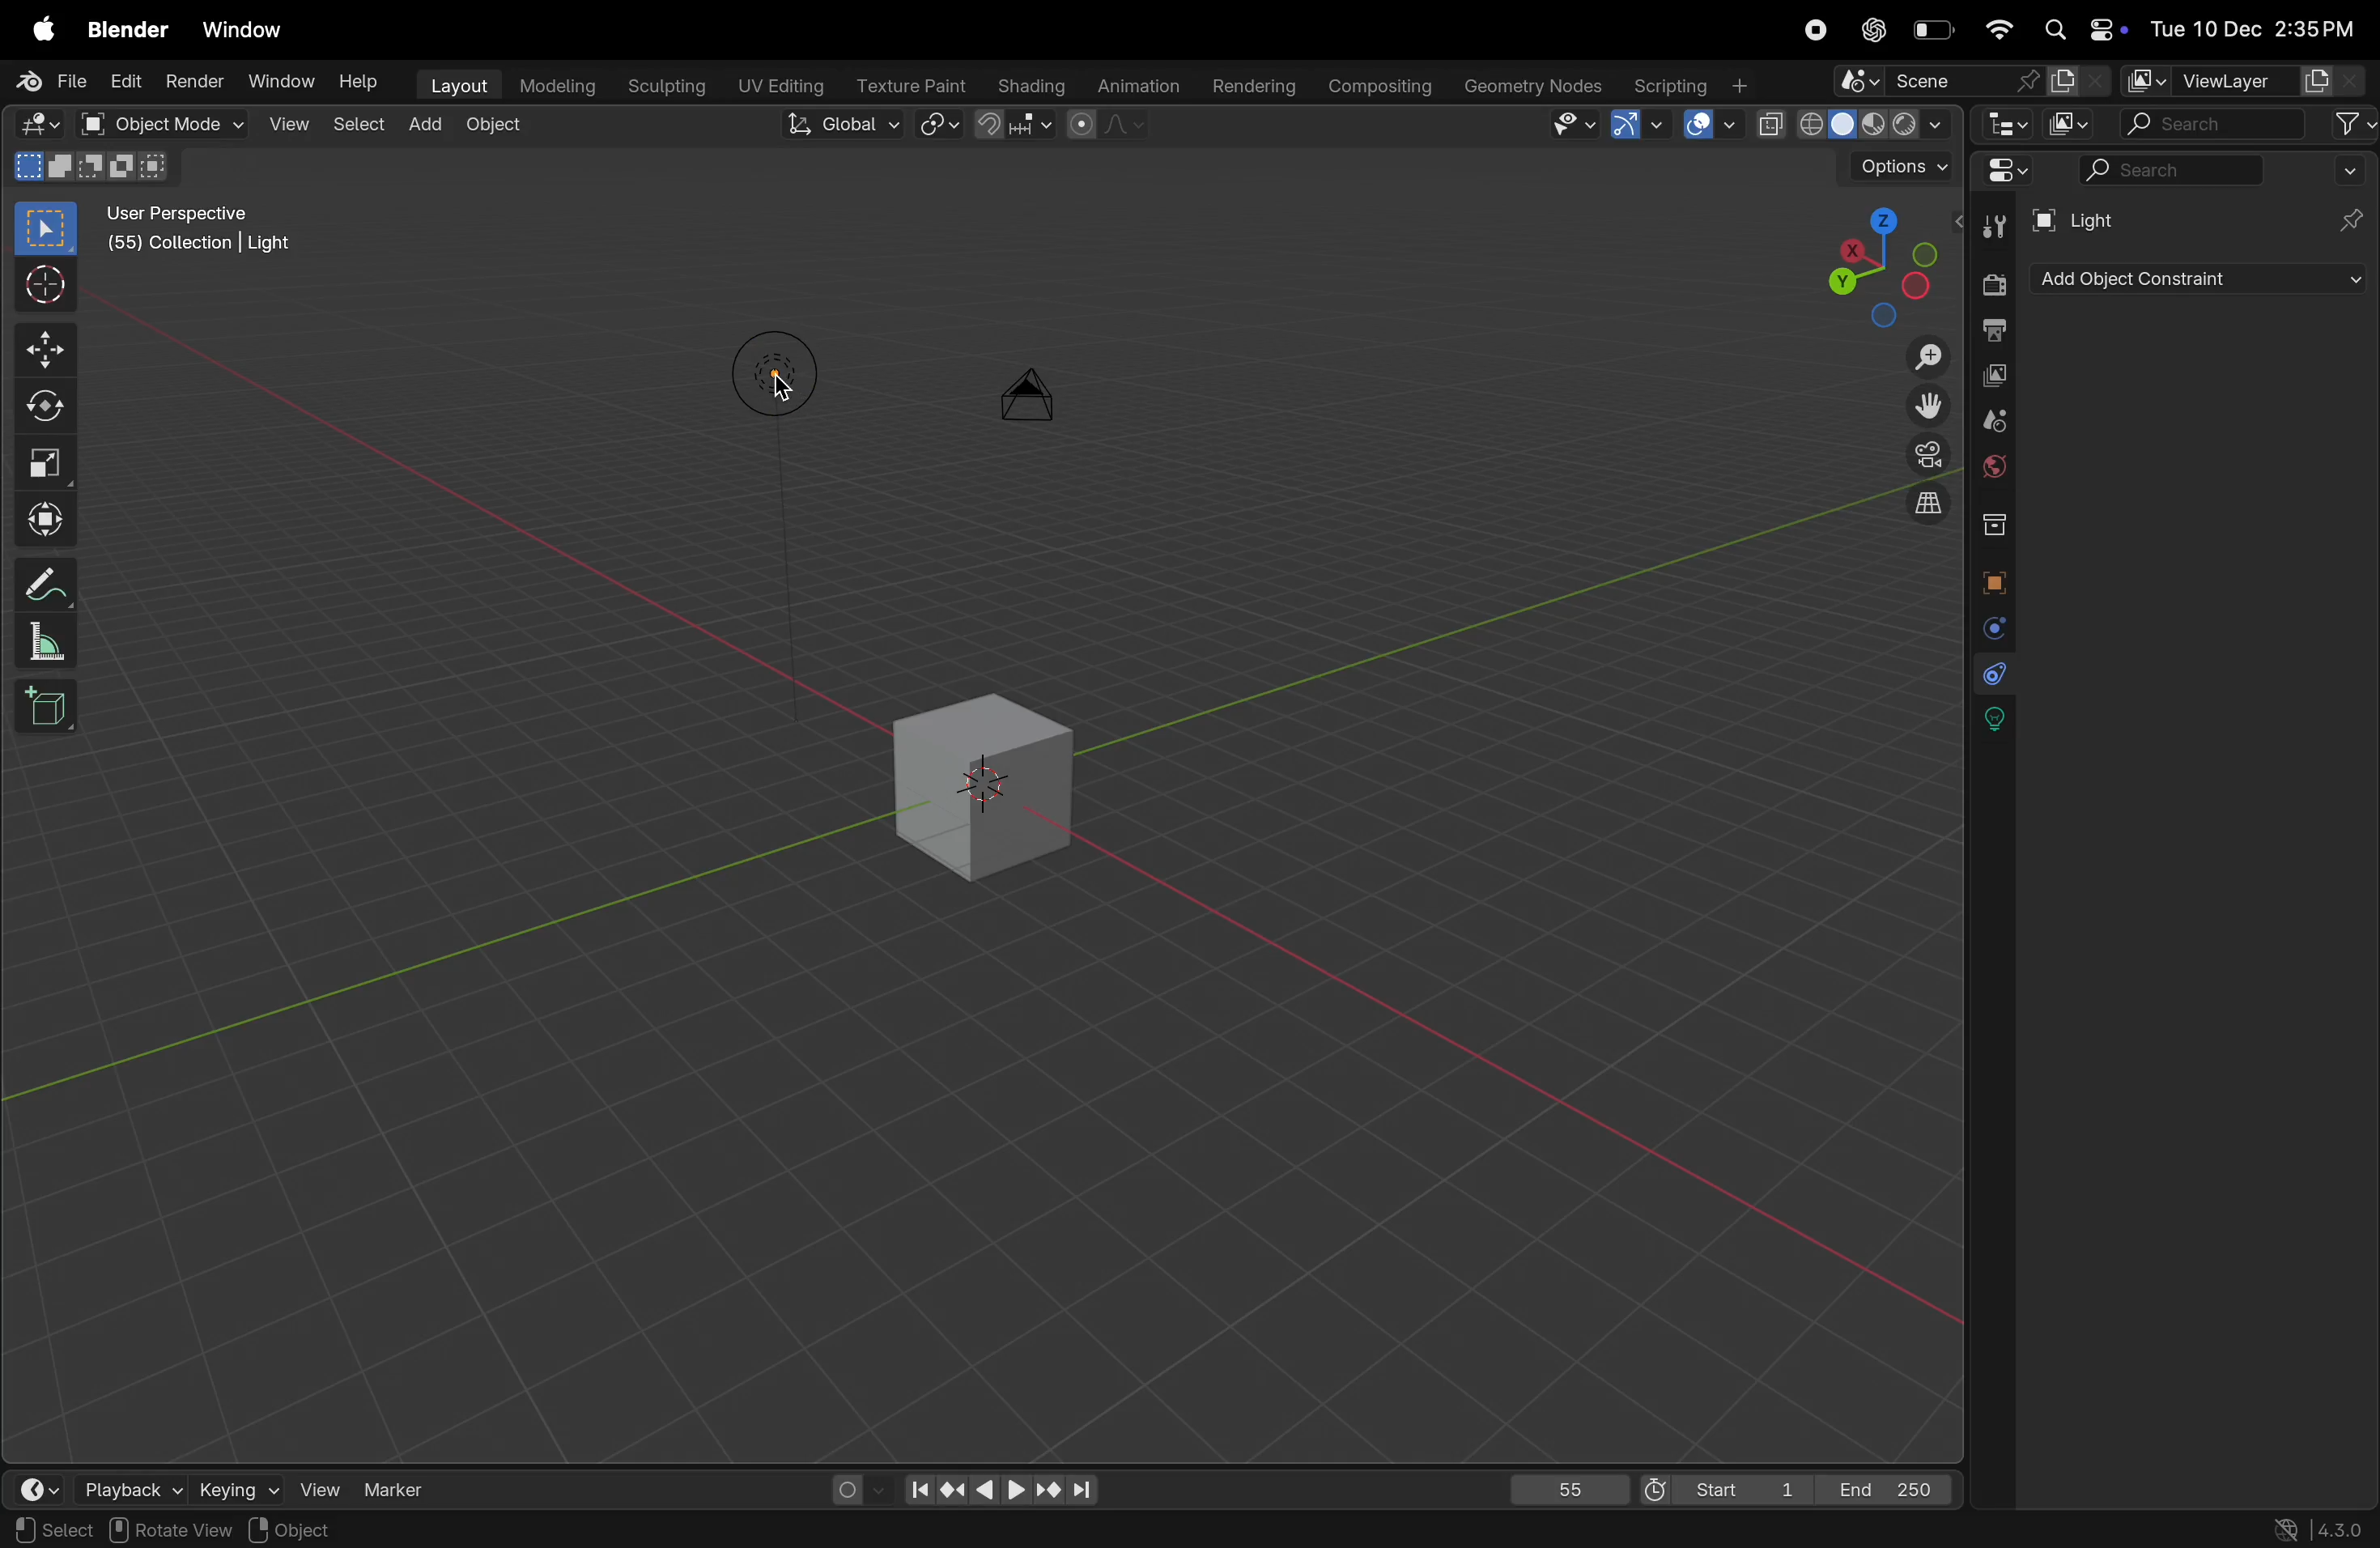 The width and height of the screenshot is (2380, 1548). Describe the element at coordinates (47, 230) in the screenshot. I see `select` at that location.